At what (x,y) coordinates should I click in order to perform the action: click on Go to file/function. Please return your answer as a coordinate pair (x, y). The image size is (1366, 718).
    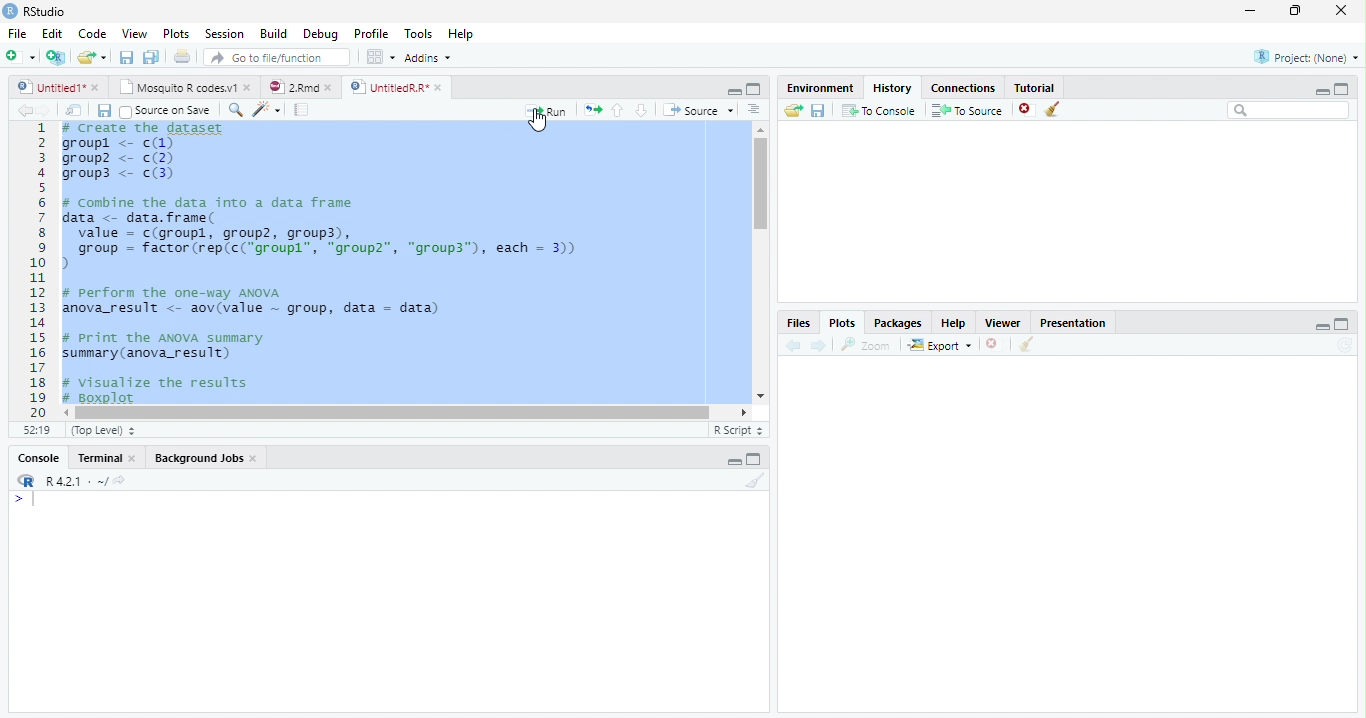
    Looking at the image, I should click on (277, 58).